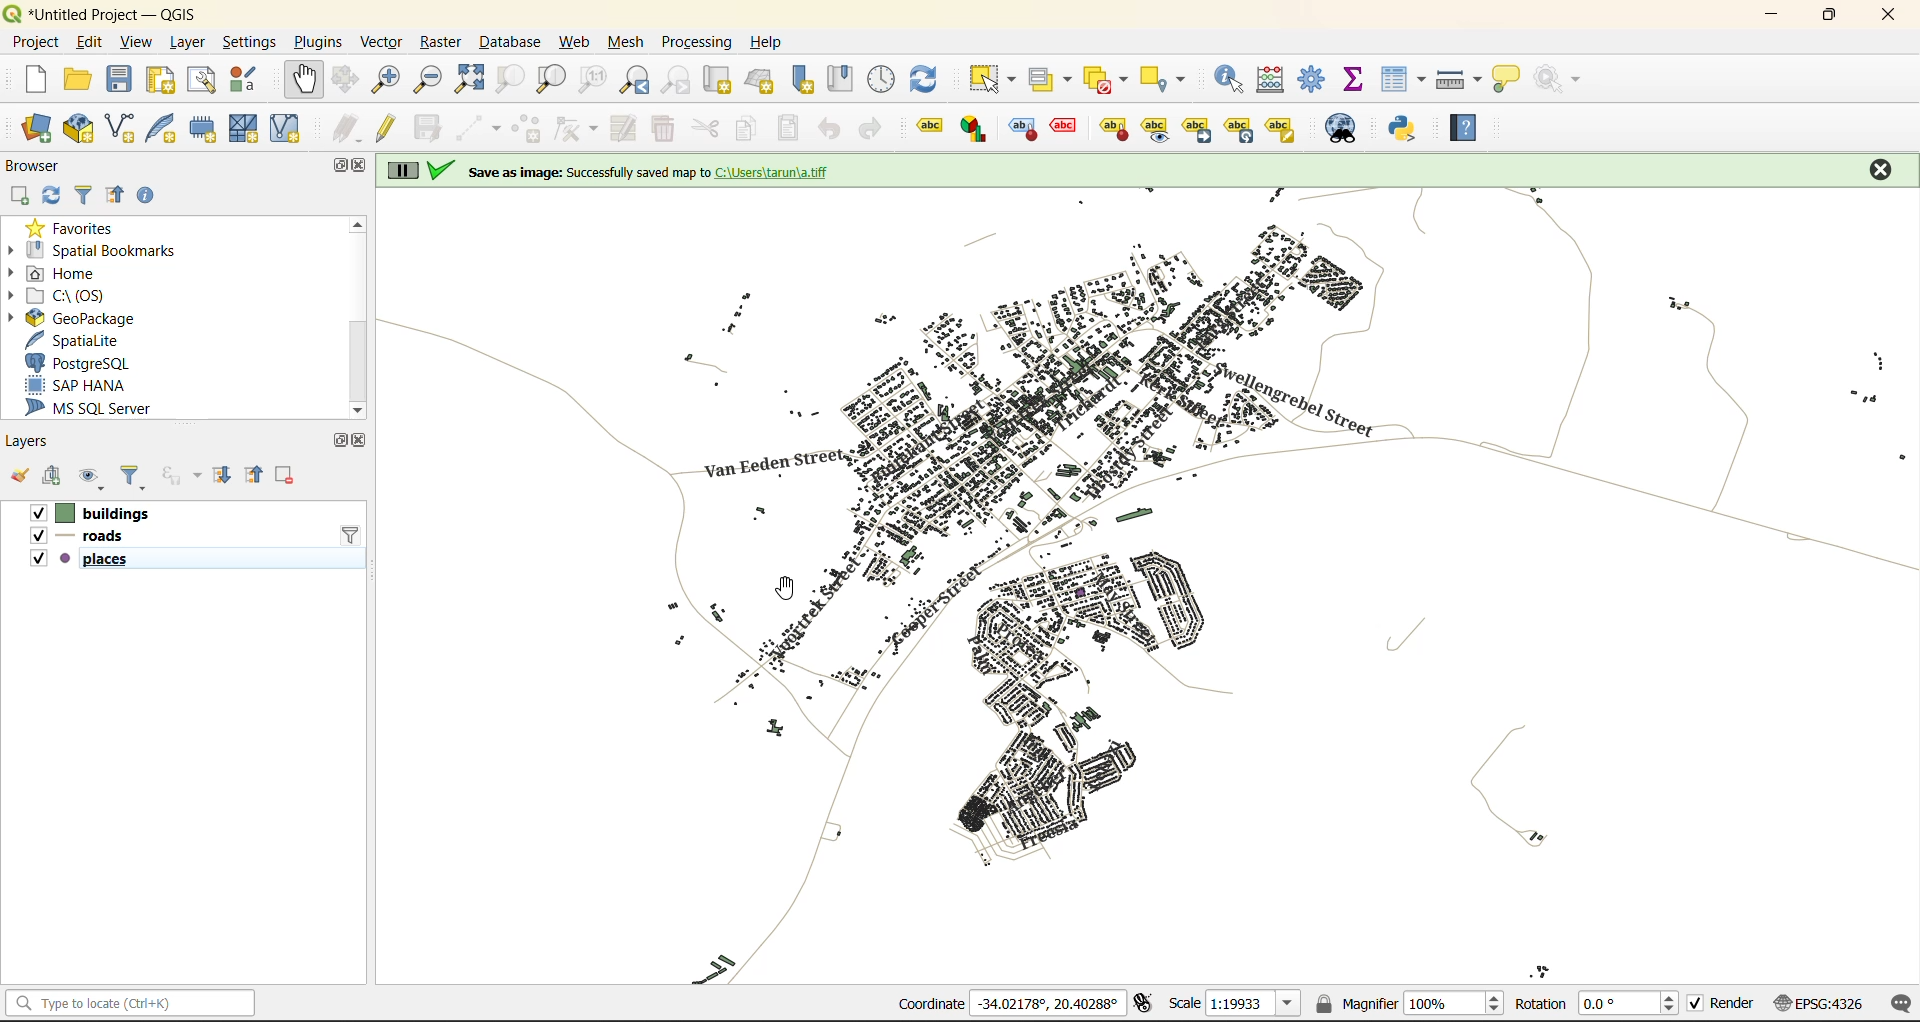  Describe the element at coordinates (40, 130) in the screenshot. I see `open data source manager` at that location.